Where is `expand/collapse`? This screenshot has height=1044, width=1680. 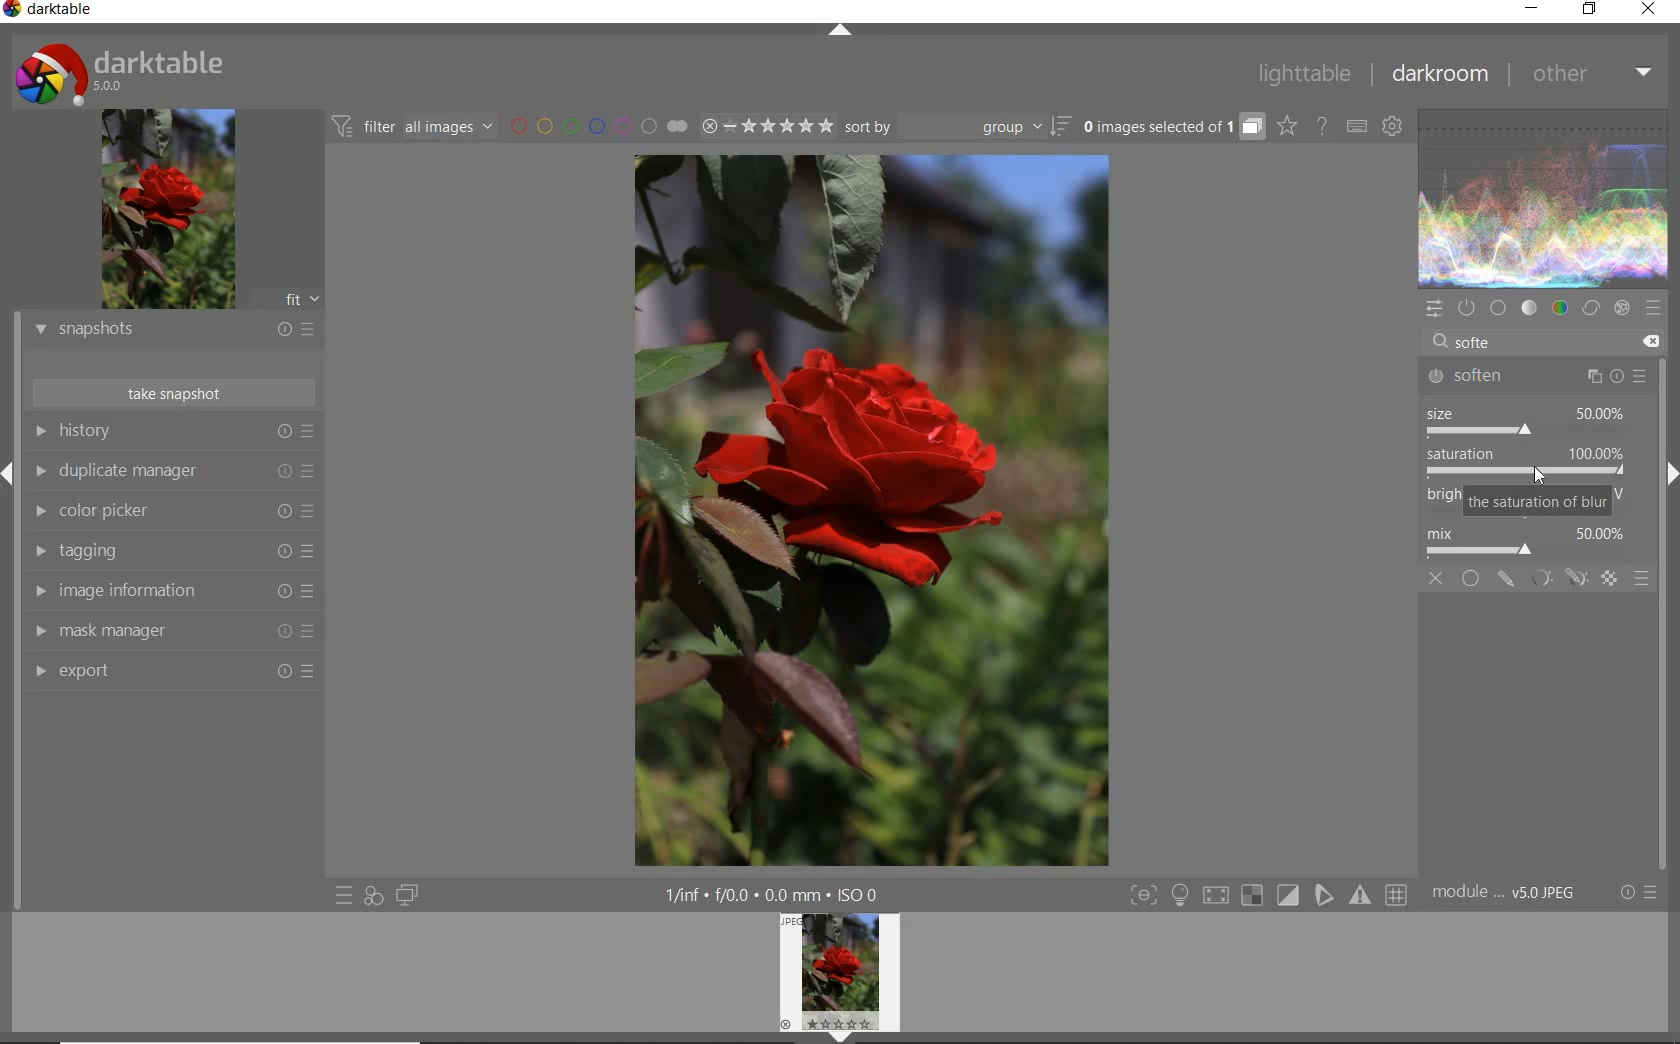 expand/collapse is located at coordinates (844, 32).